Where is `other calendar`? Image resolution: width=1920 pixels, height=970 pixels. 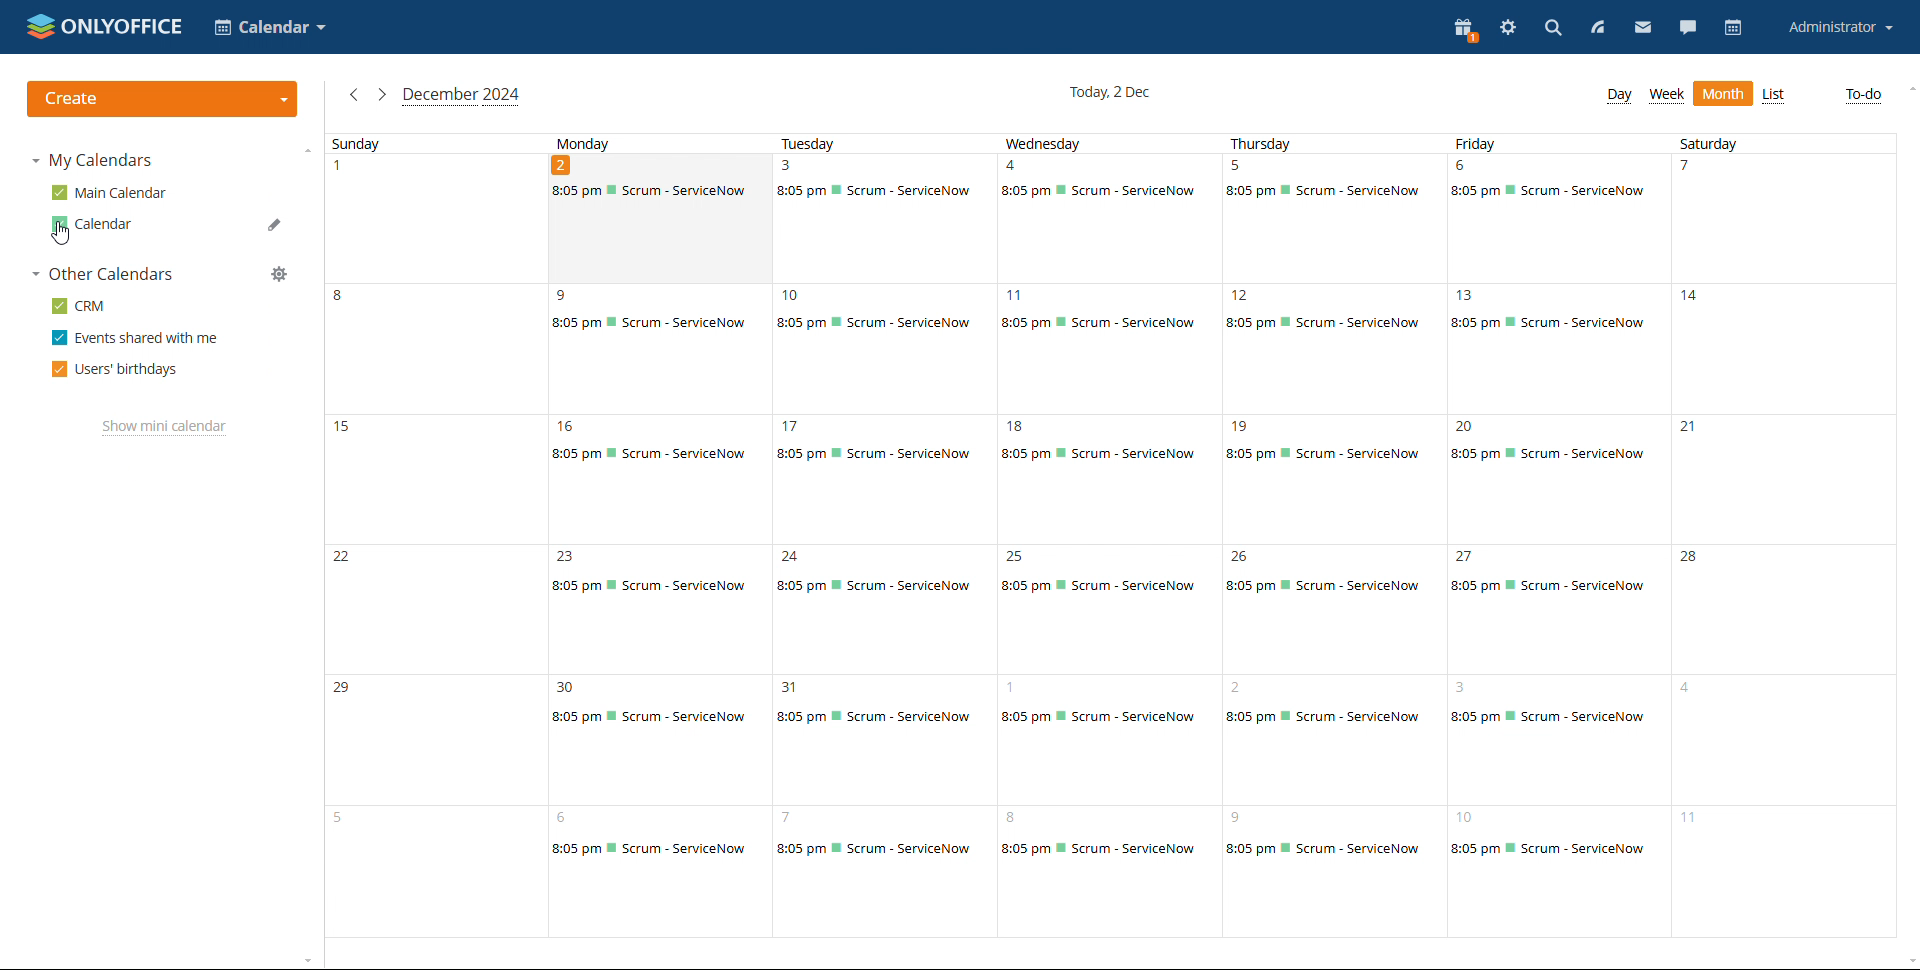
other calendar is located at coordinates (105, 224).